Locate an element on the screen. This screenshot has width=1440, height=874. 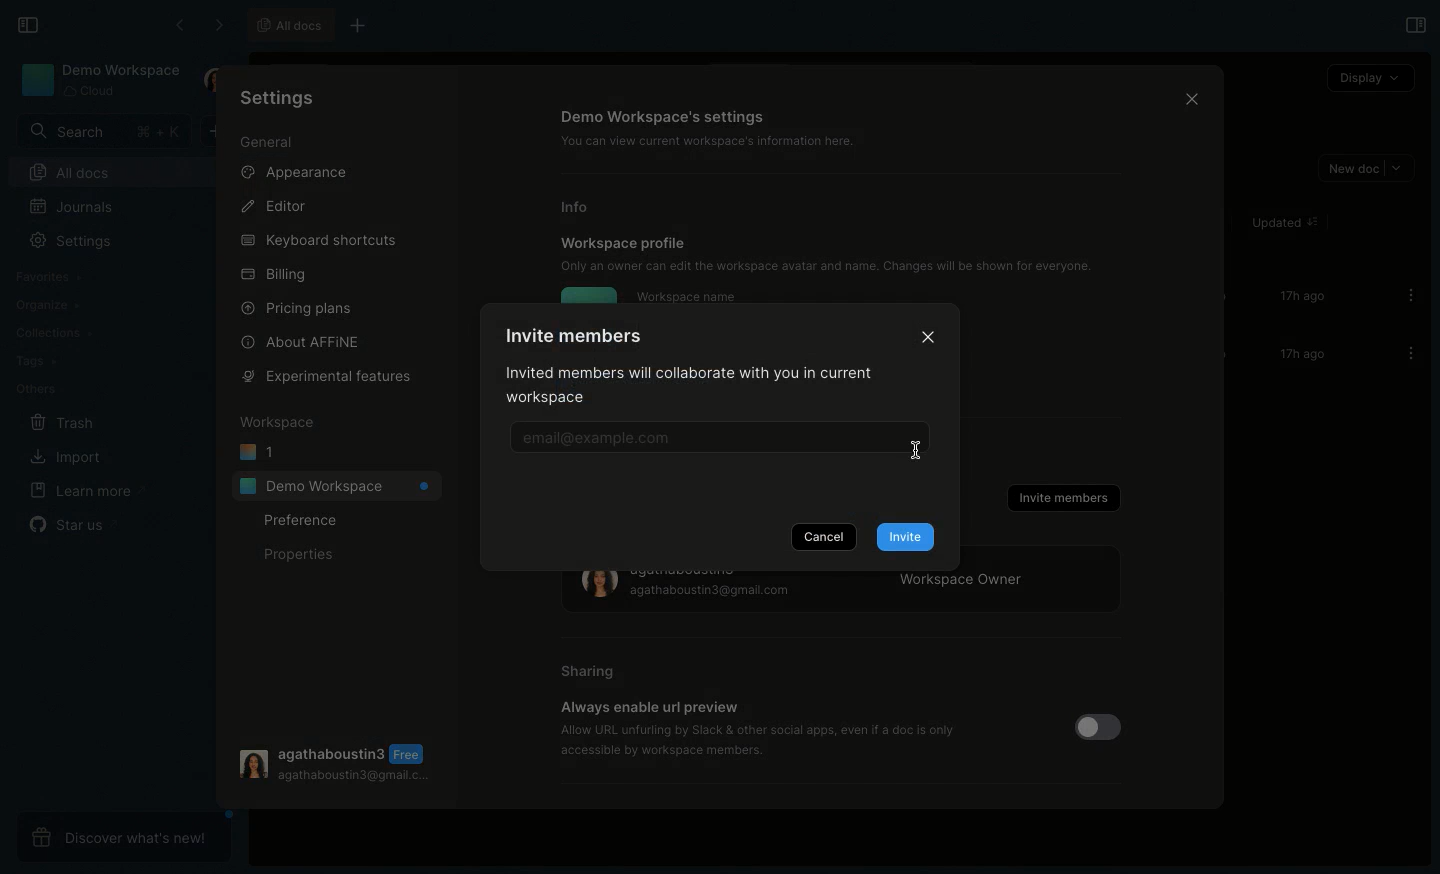
Invite members is located at coordinates (1062, 498).